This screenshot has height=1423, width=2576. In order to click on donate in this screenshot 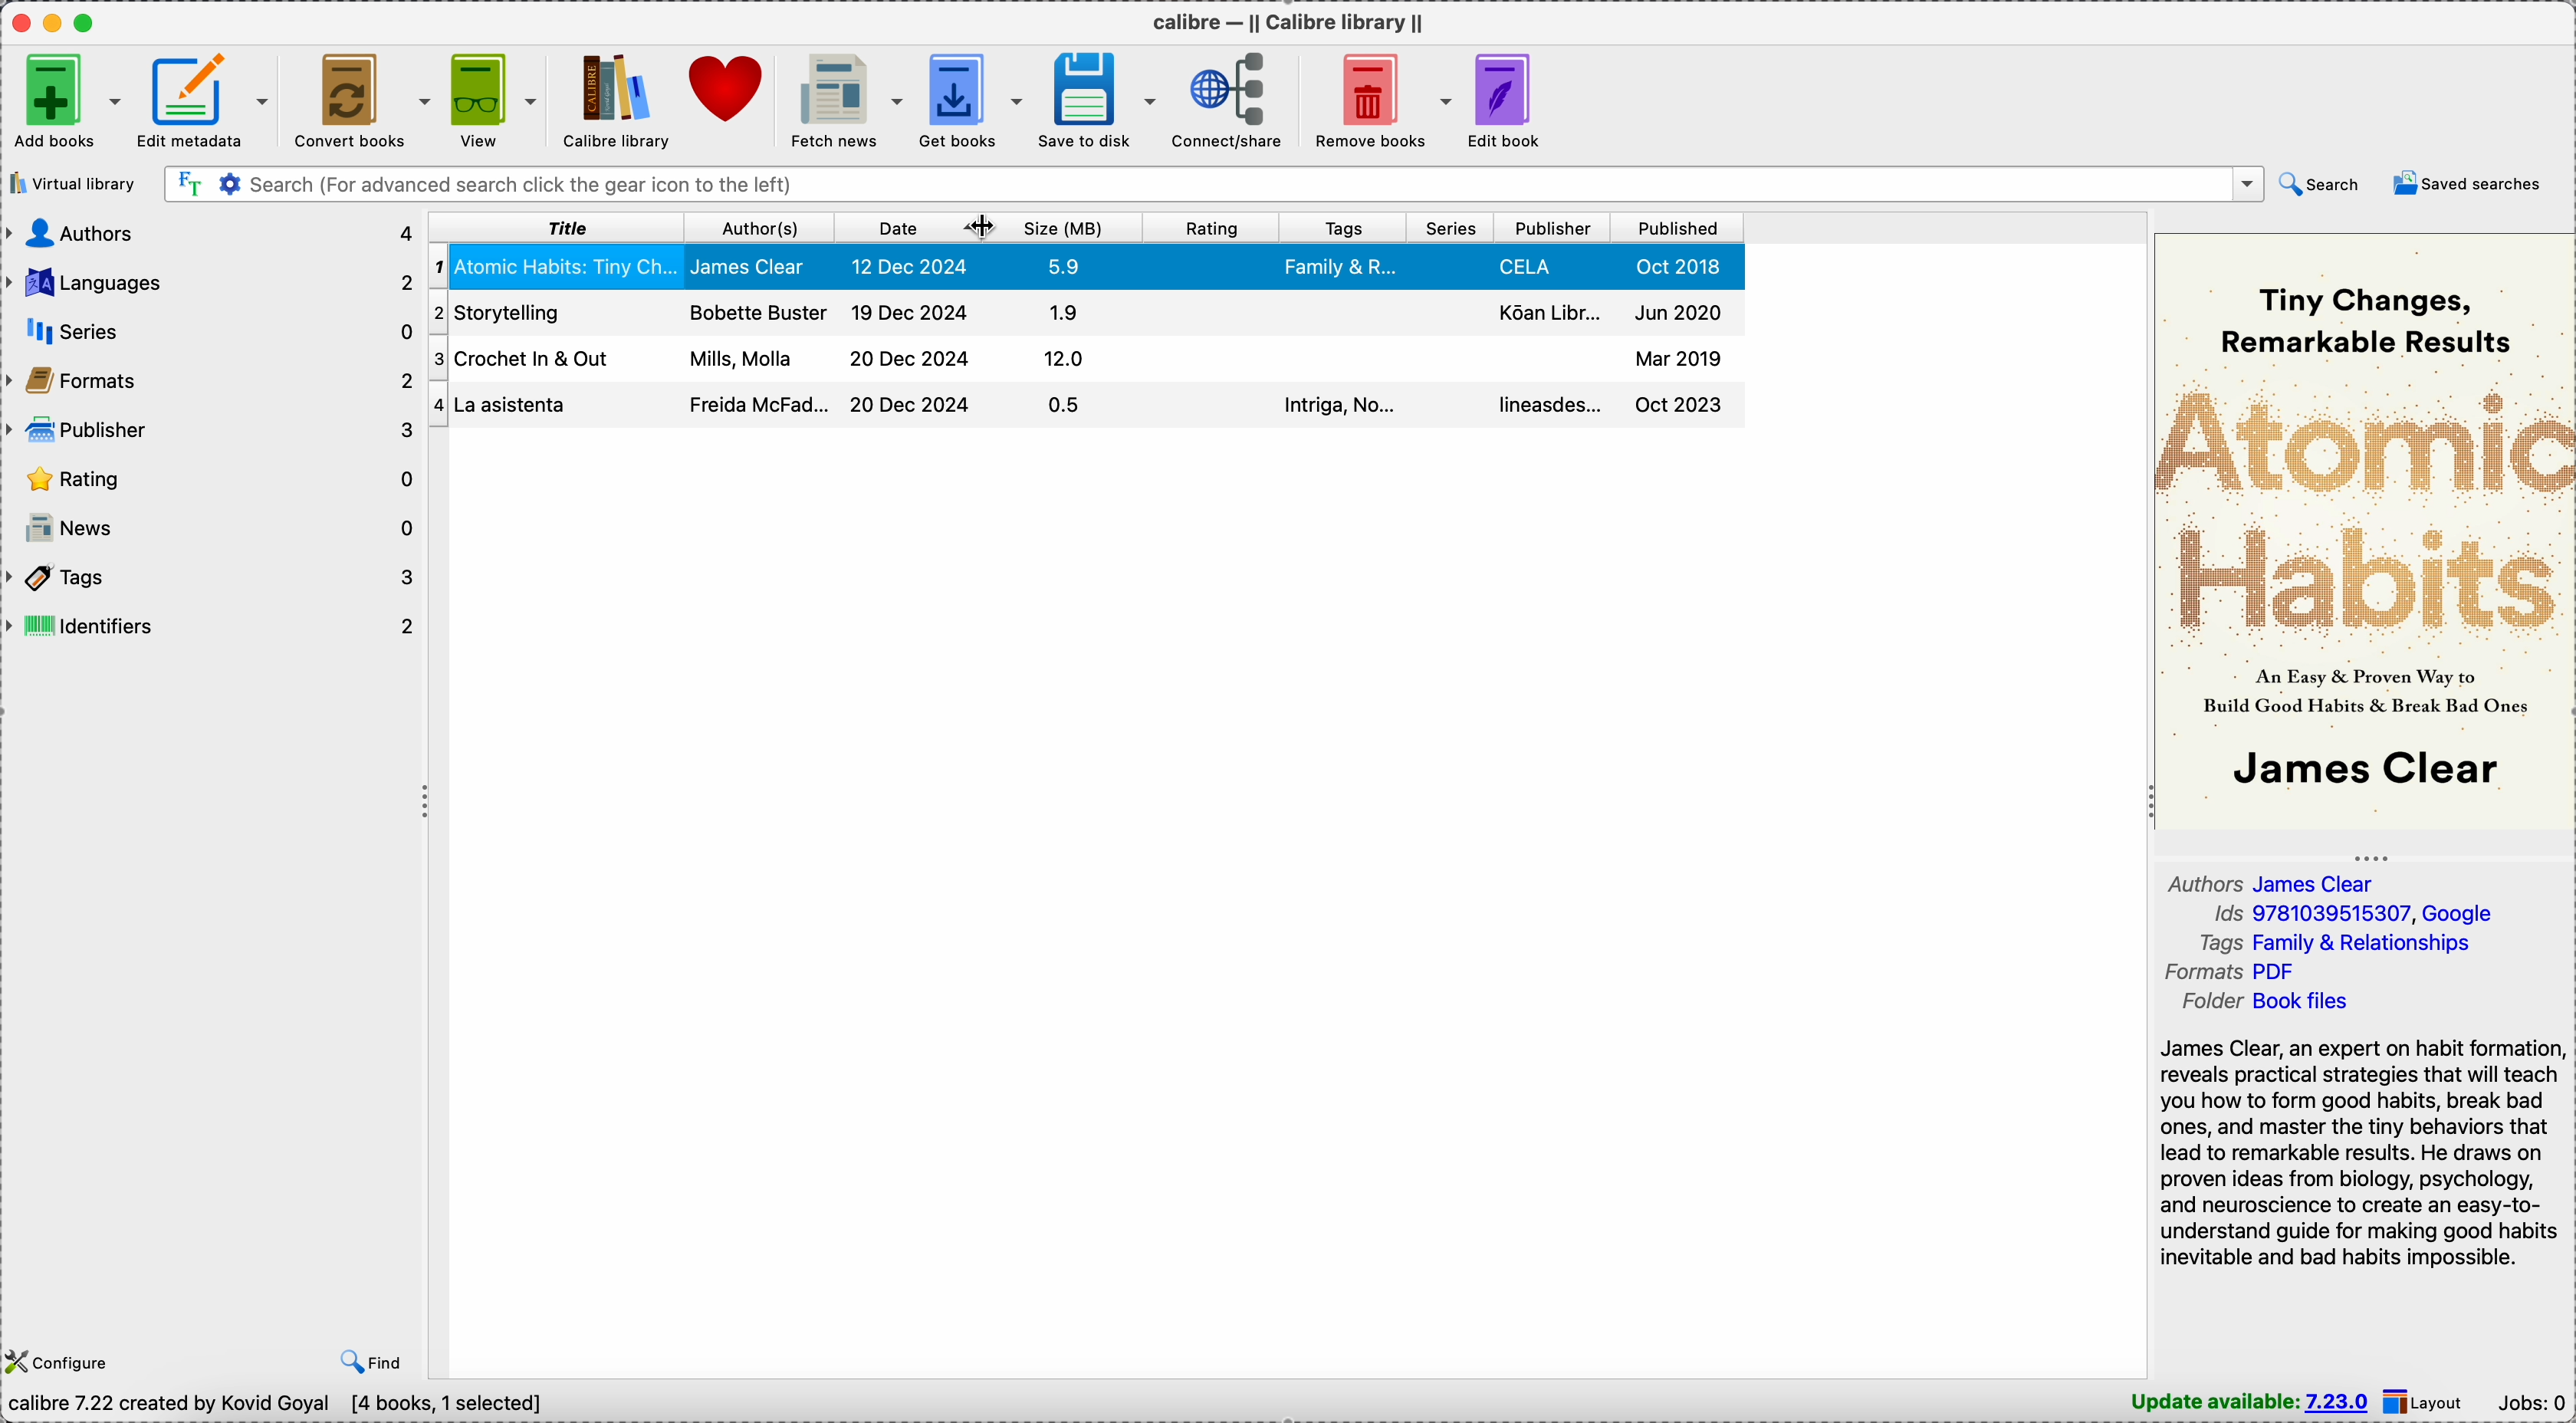, I will do `click(728, 92)`.